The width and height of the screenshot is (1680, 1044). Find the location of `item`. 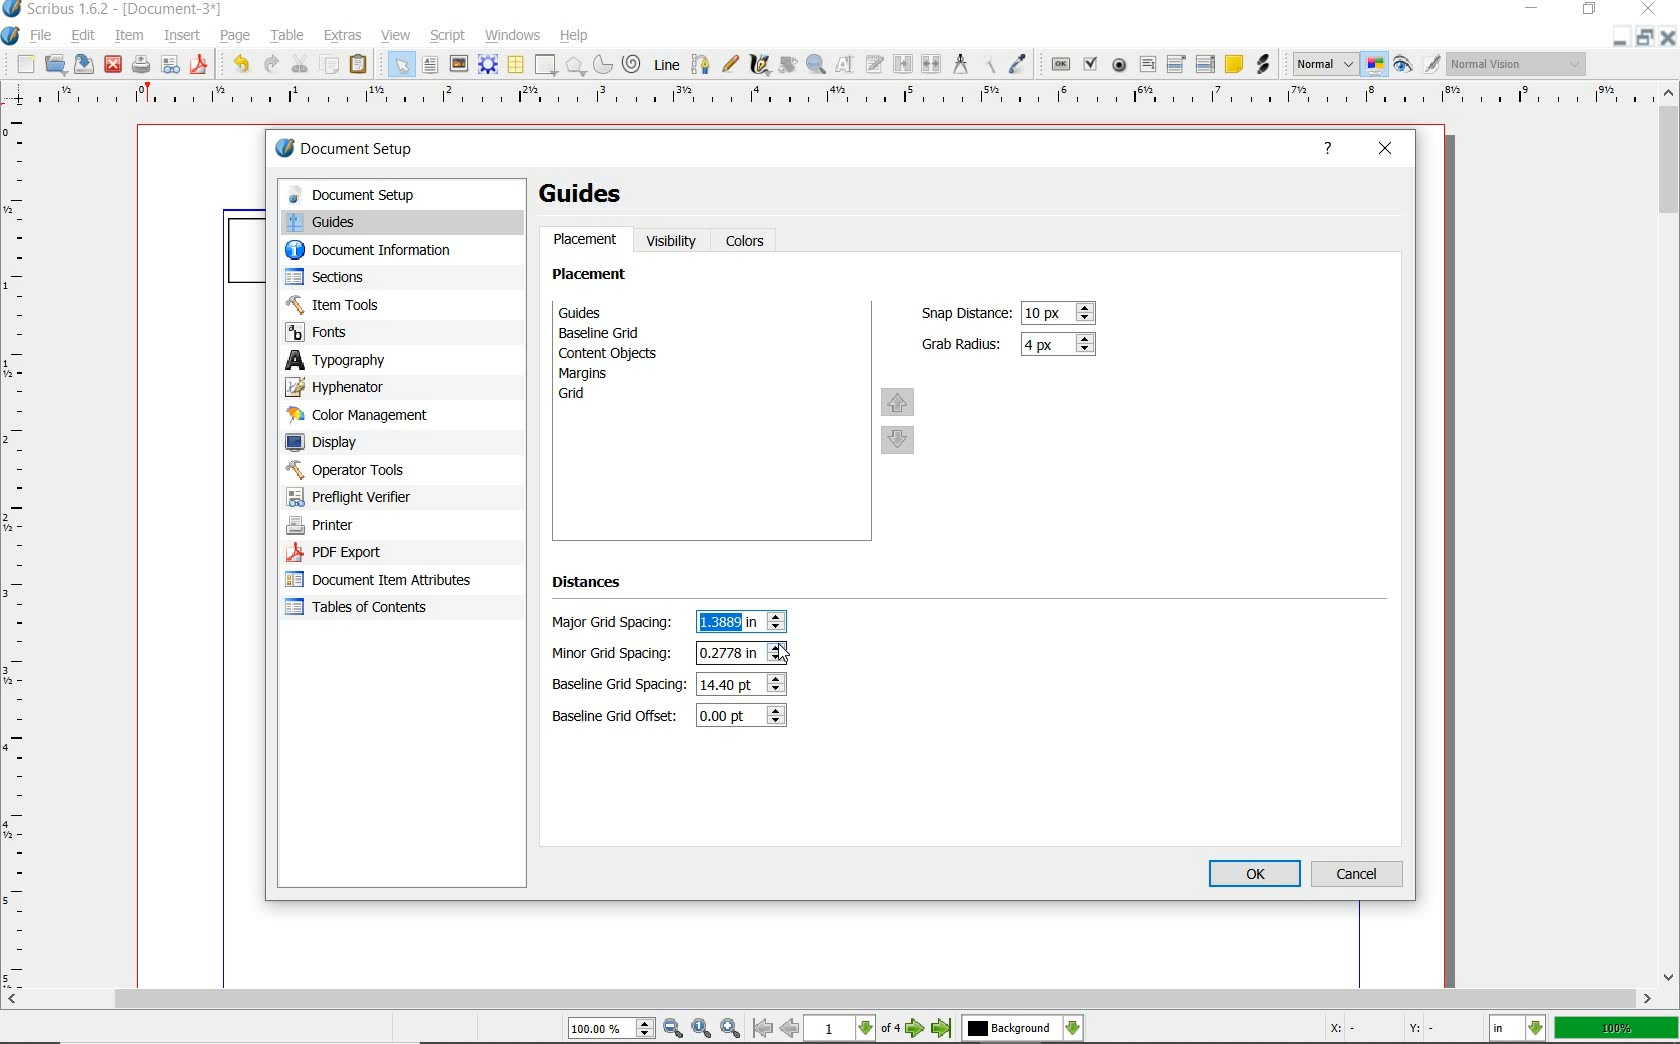

item is located at coordinates (129, 37).